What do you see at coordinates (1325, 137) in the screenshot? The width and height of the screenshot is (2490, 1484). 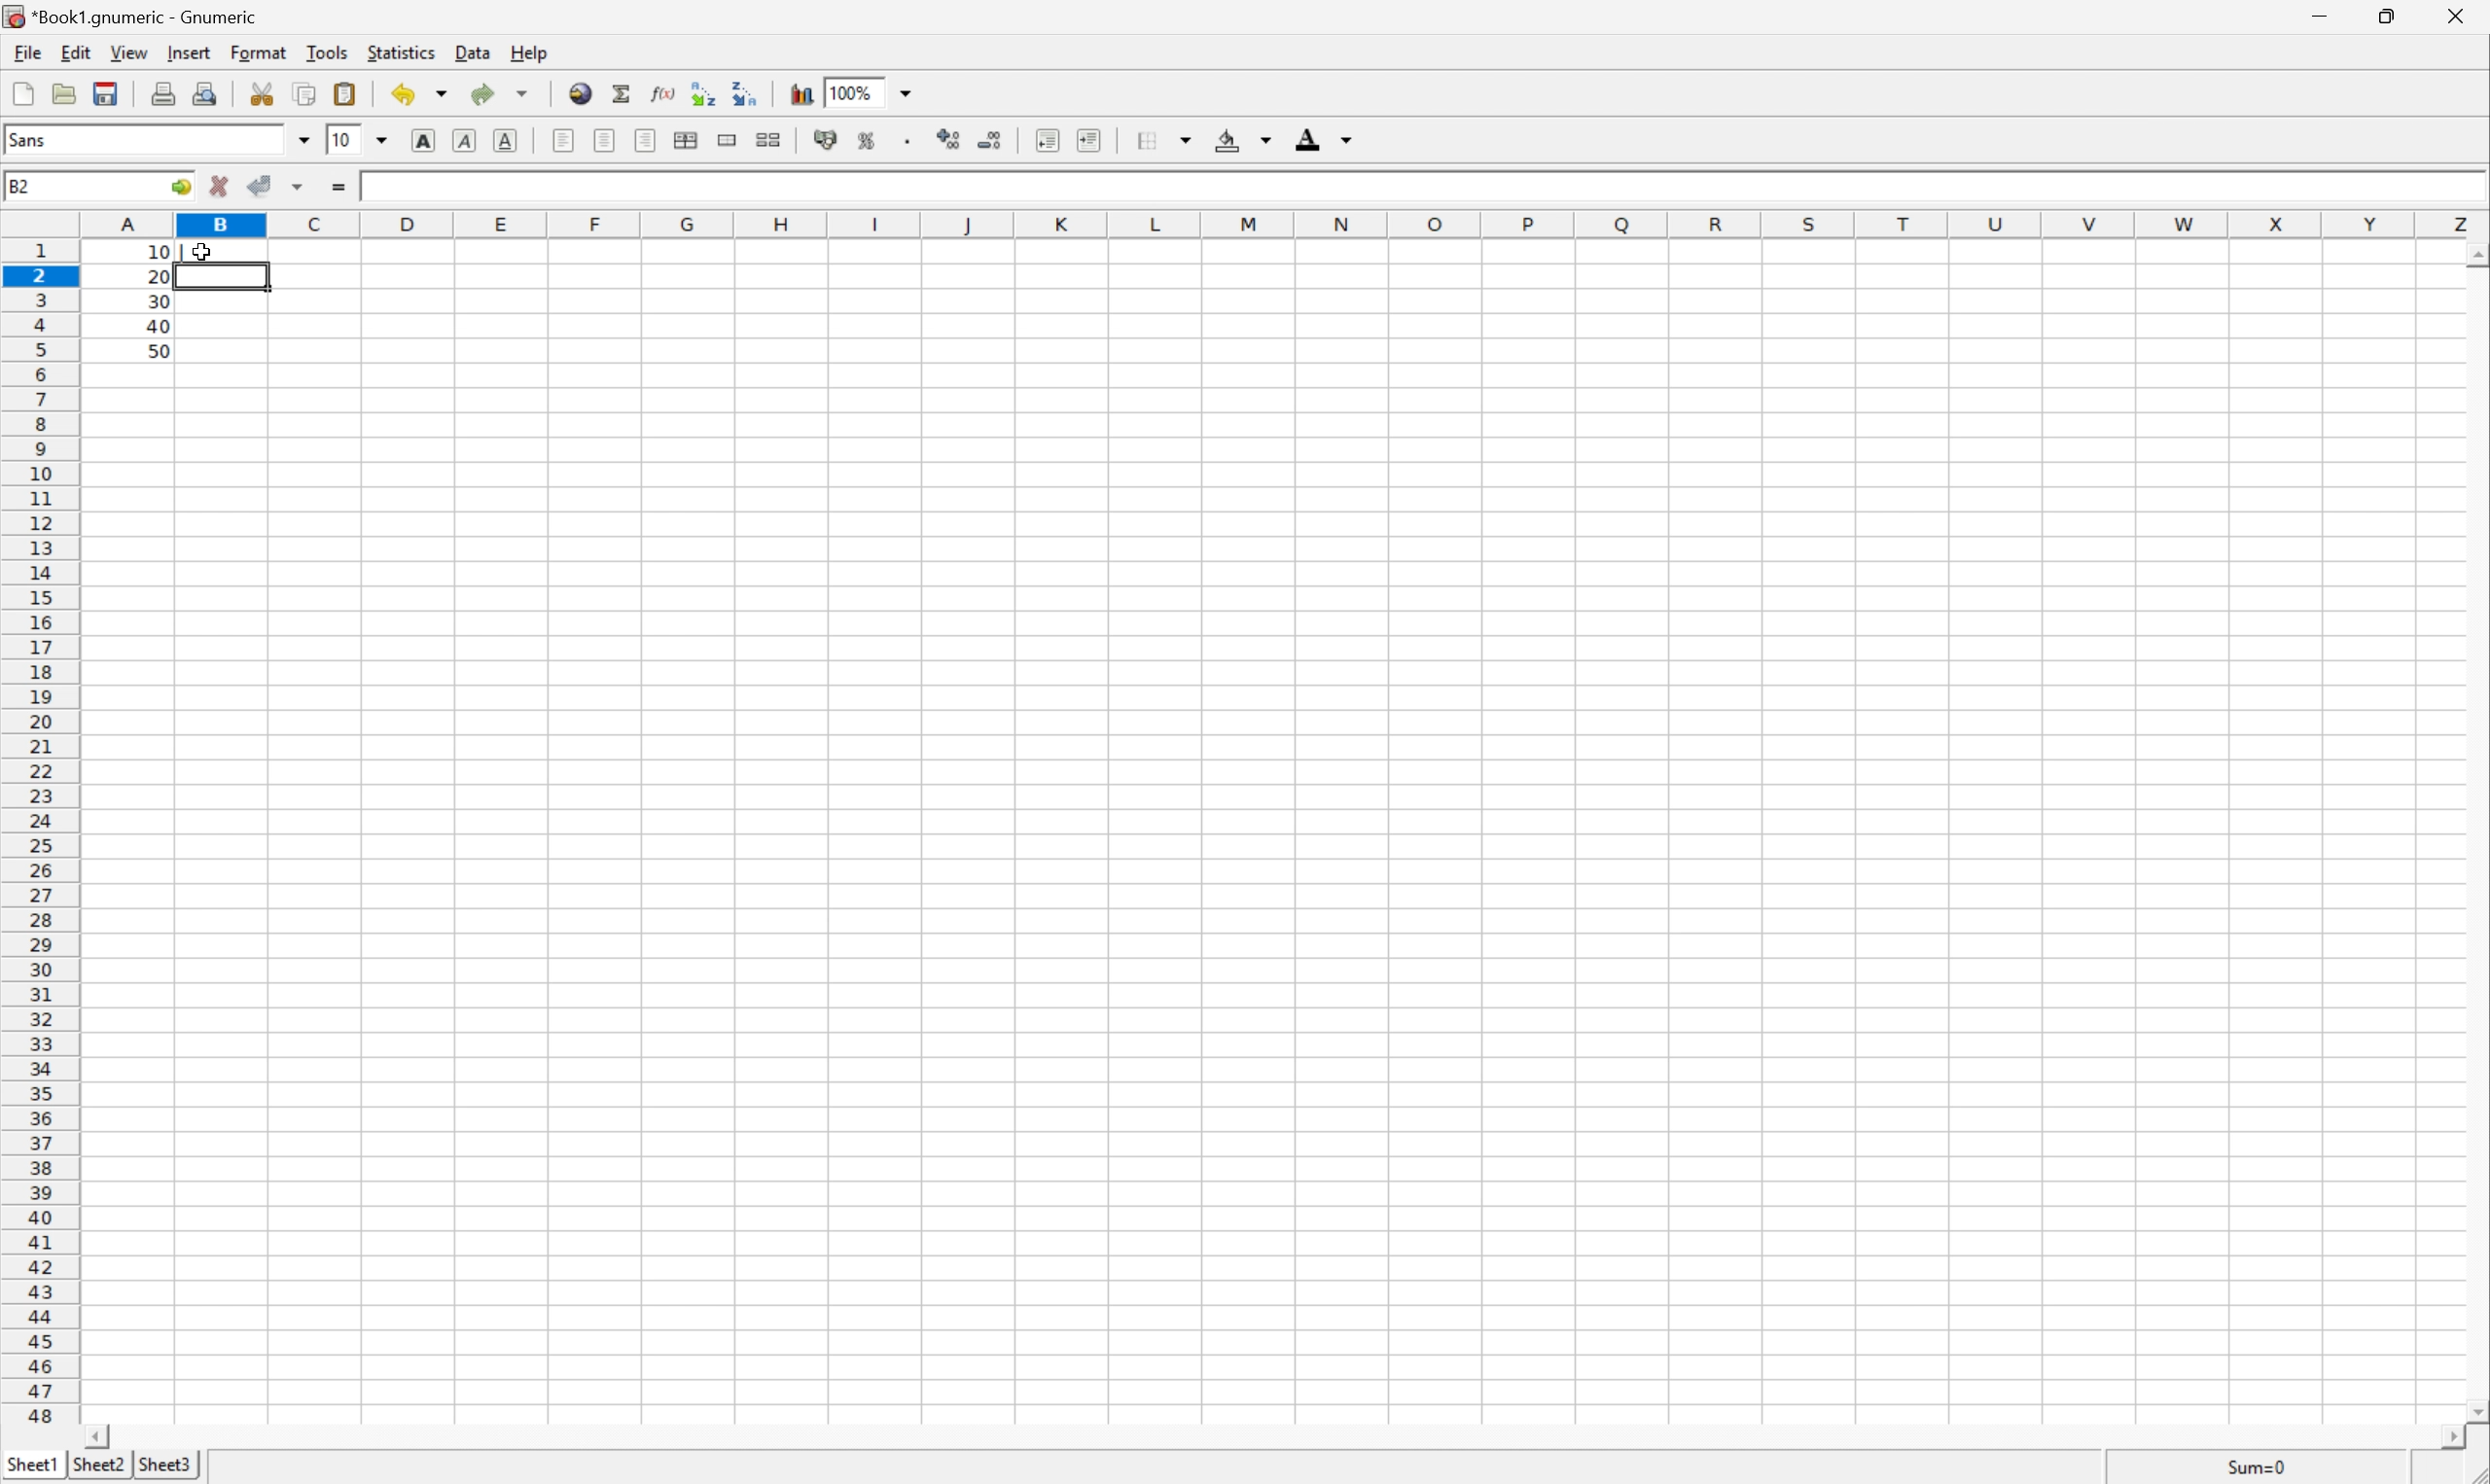 I see `Foreground` at bounding box center [1325, 137].